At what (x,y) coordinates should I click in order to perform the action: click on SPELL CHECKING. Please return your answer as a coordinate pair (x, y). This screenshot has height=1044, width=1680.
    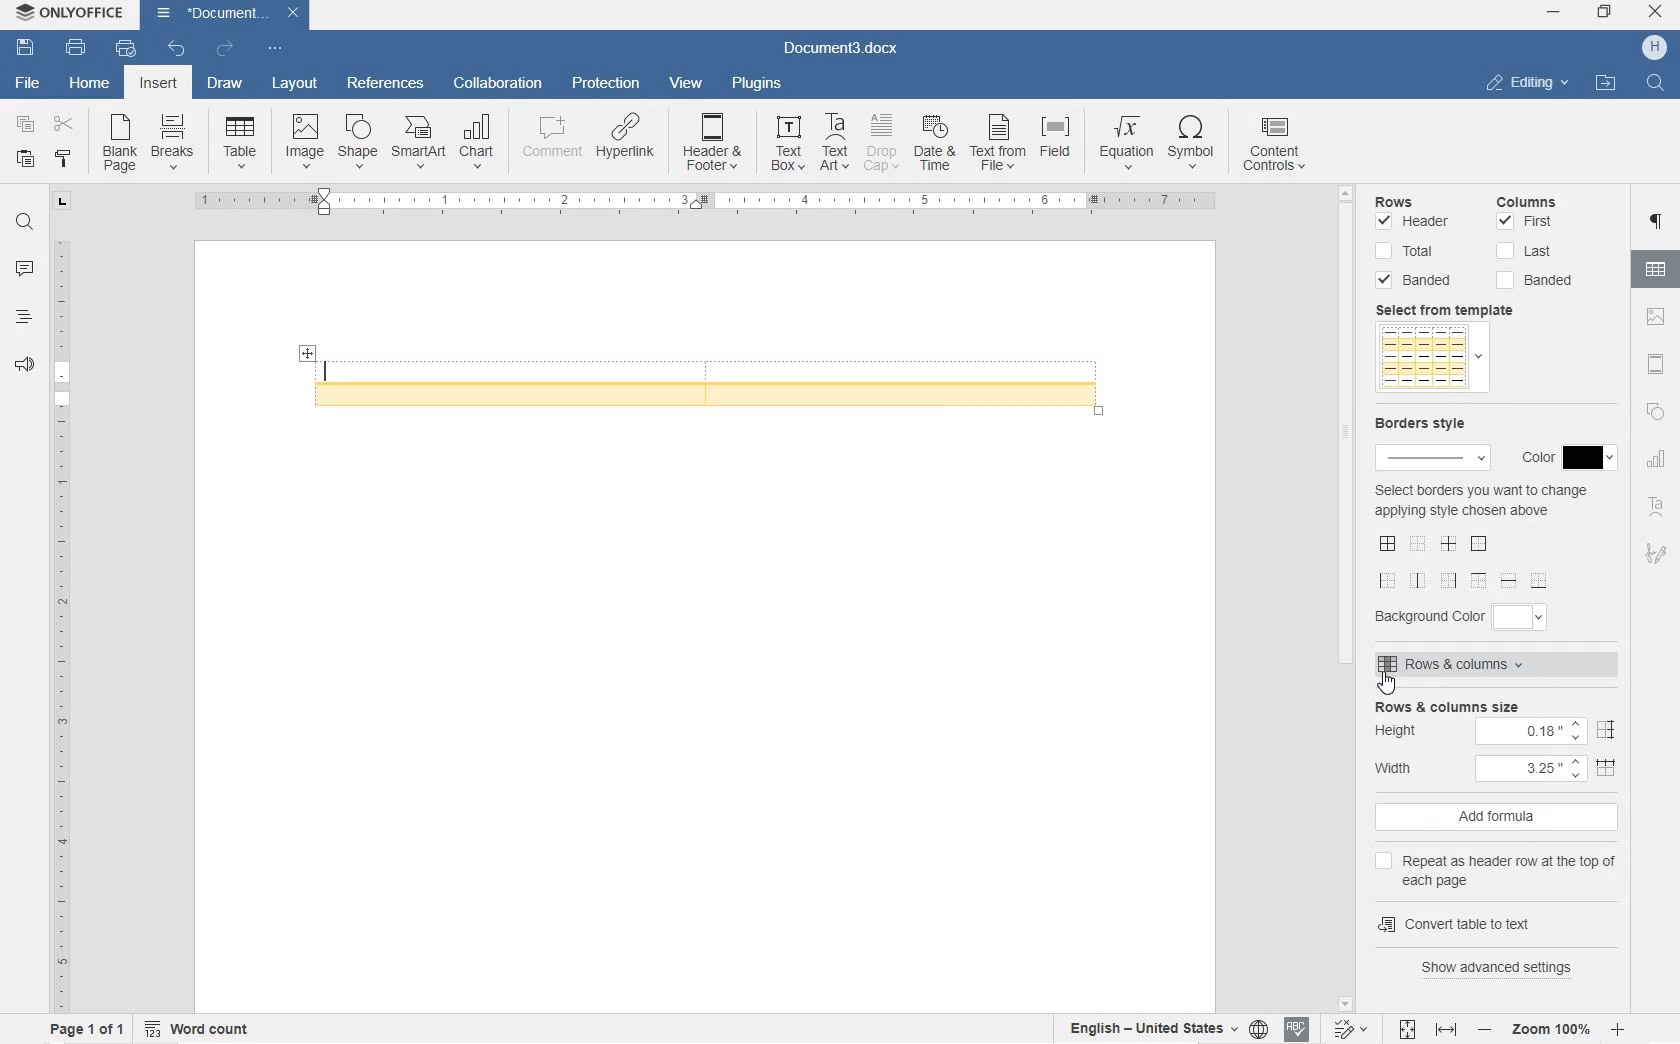
    Looking at the image, I should click on (1295, 1030).